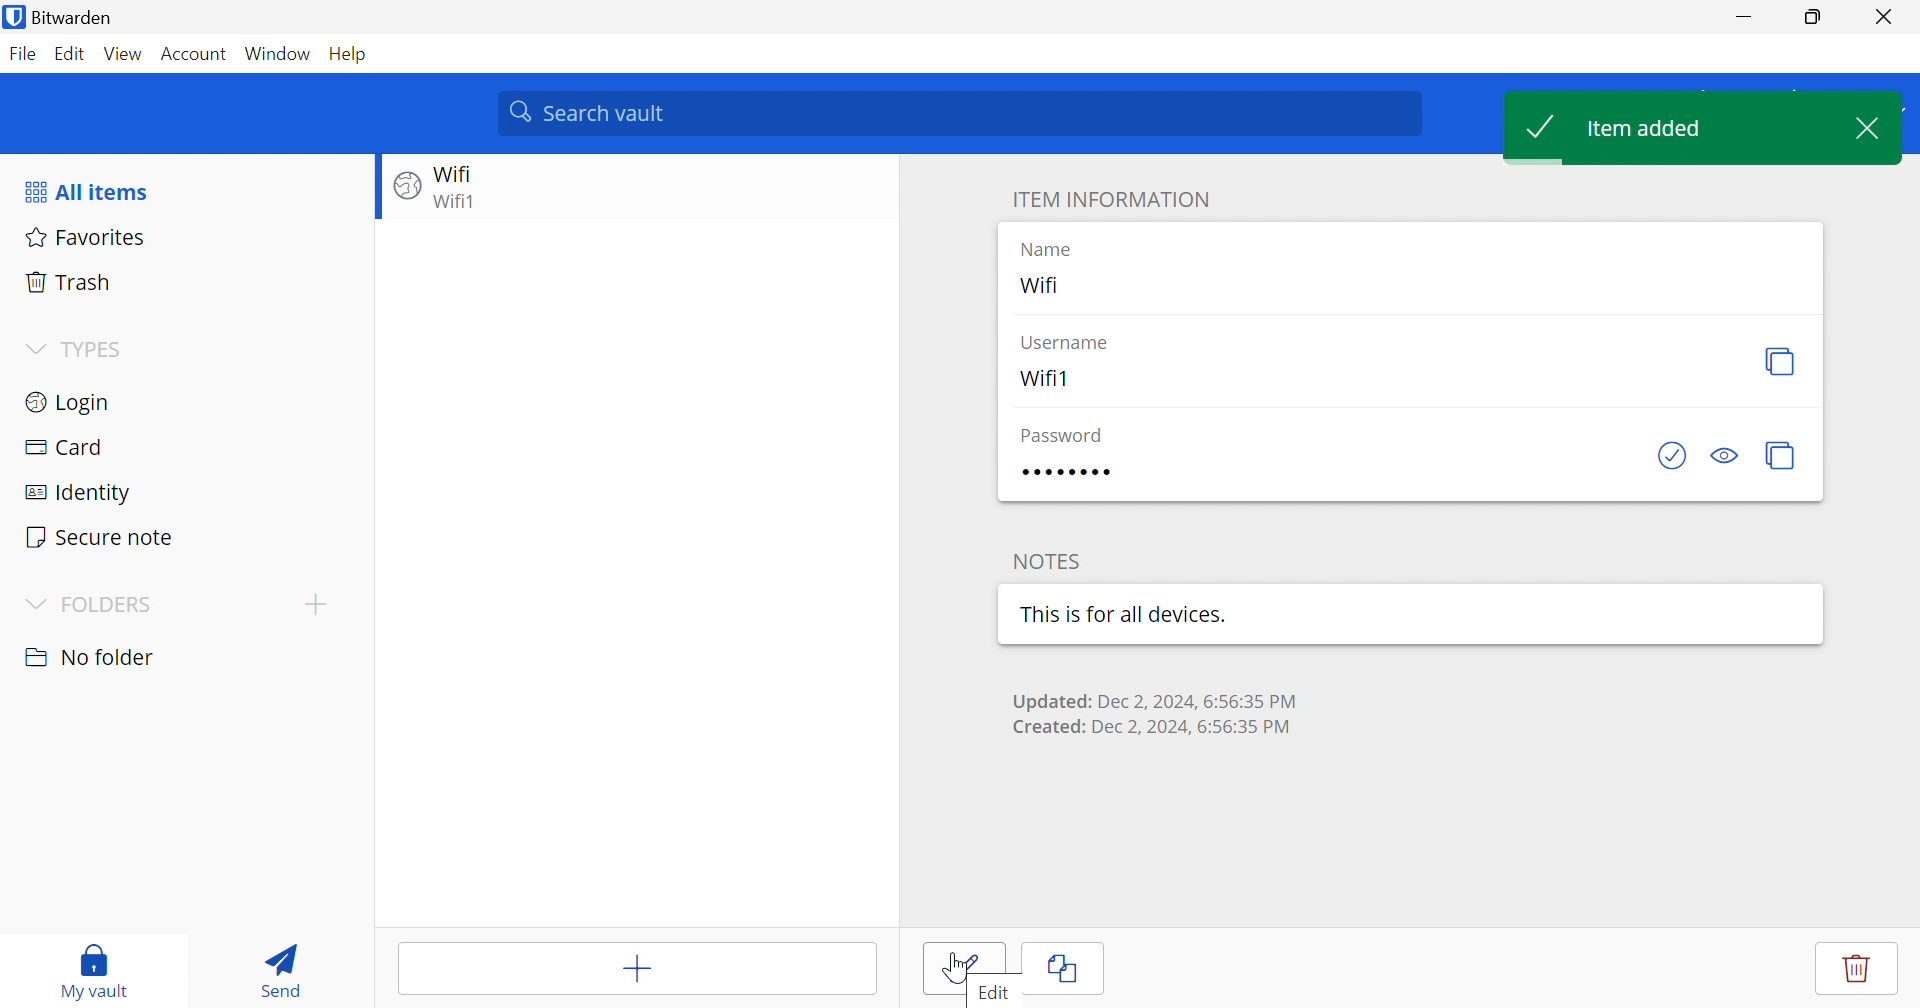  I want to click on Close, so click(1868, 127).